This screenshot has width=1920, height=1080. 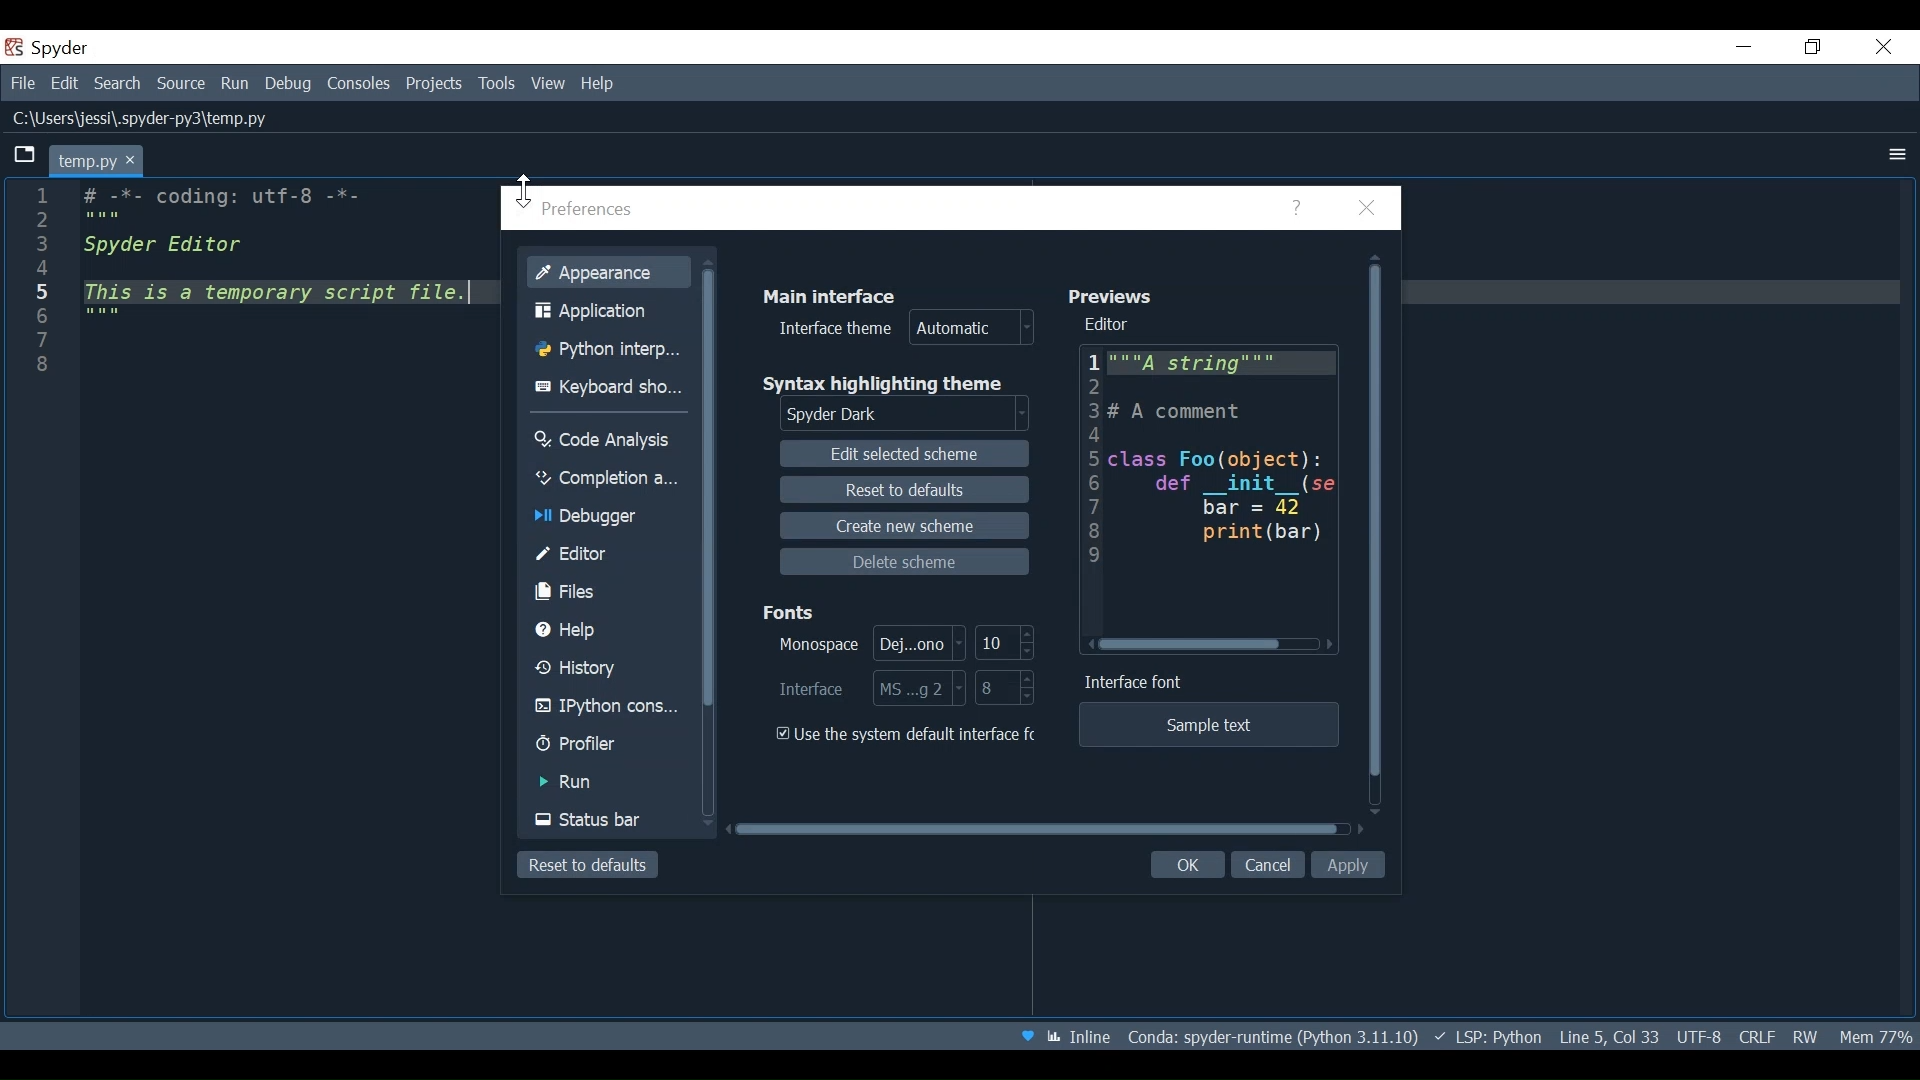 I want to click on Preview of the Editor, so click(x=1209, y=489).